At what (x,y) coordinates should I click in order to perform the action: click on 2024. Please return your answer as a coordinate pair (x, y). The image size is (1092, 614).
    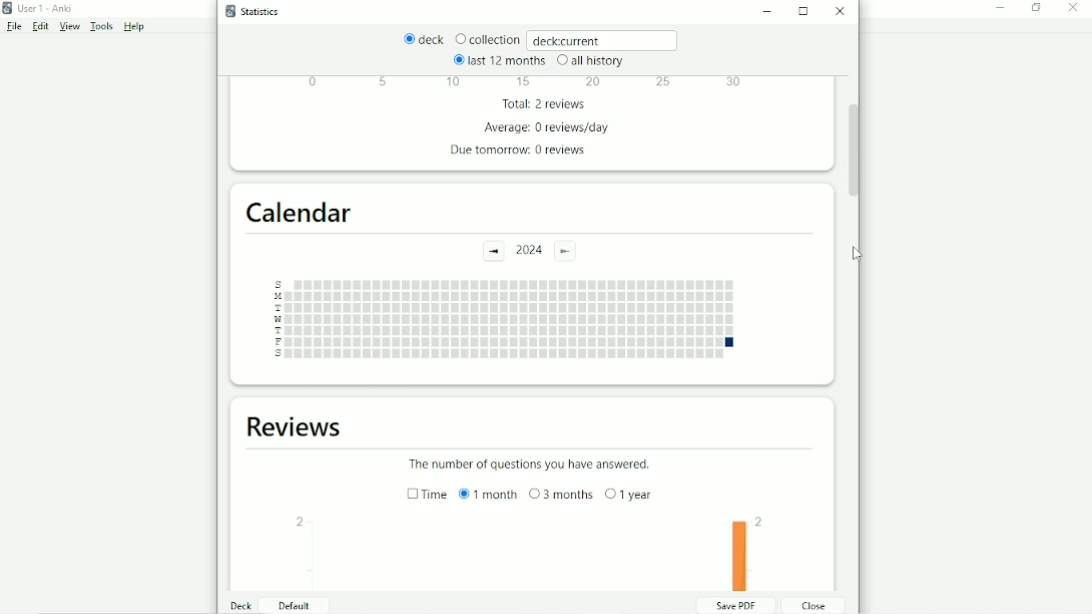
    Looking at the image, I should click on (534, 247).